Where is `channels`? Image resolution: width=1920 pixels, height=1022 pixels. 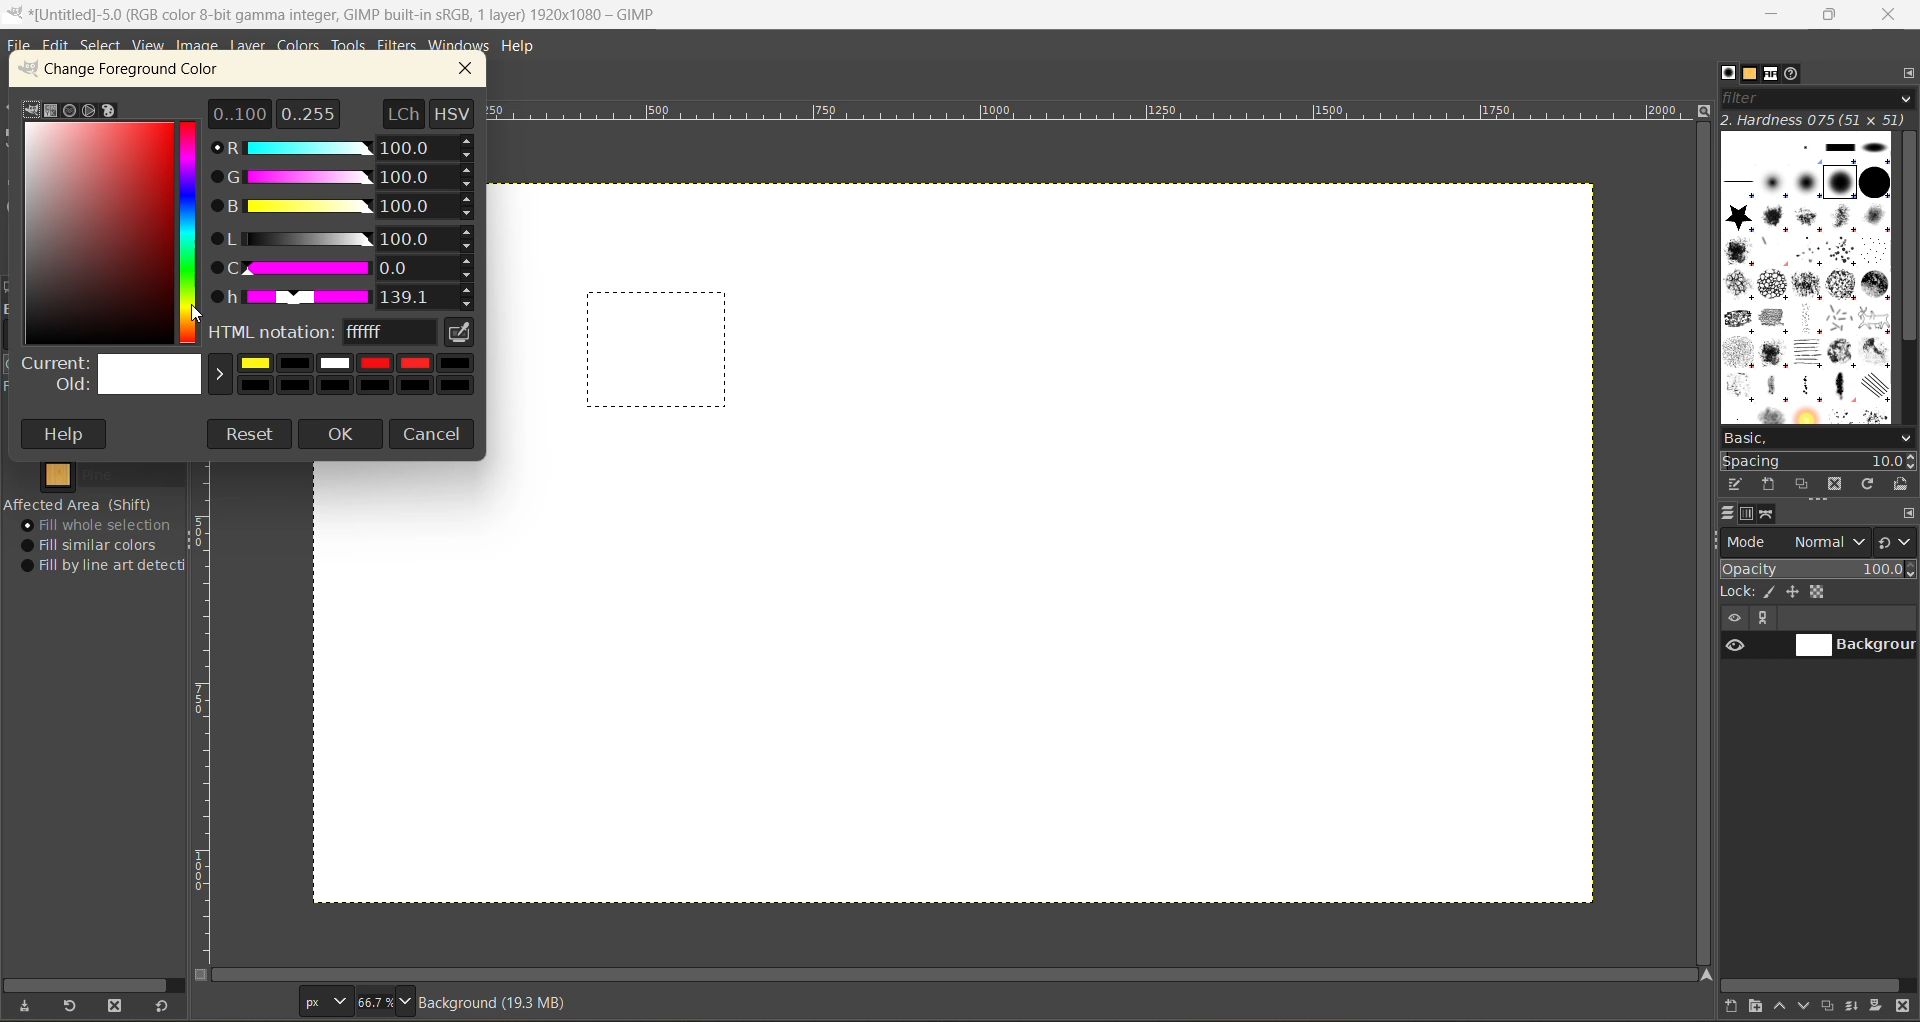 channels is located at coordinates (1750, 518).